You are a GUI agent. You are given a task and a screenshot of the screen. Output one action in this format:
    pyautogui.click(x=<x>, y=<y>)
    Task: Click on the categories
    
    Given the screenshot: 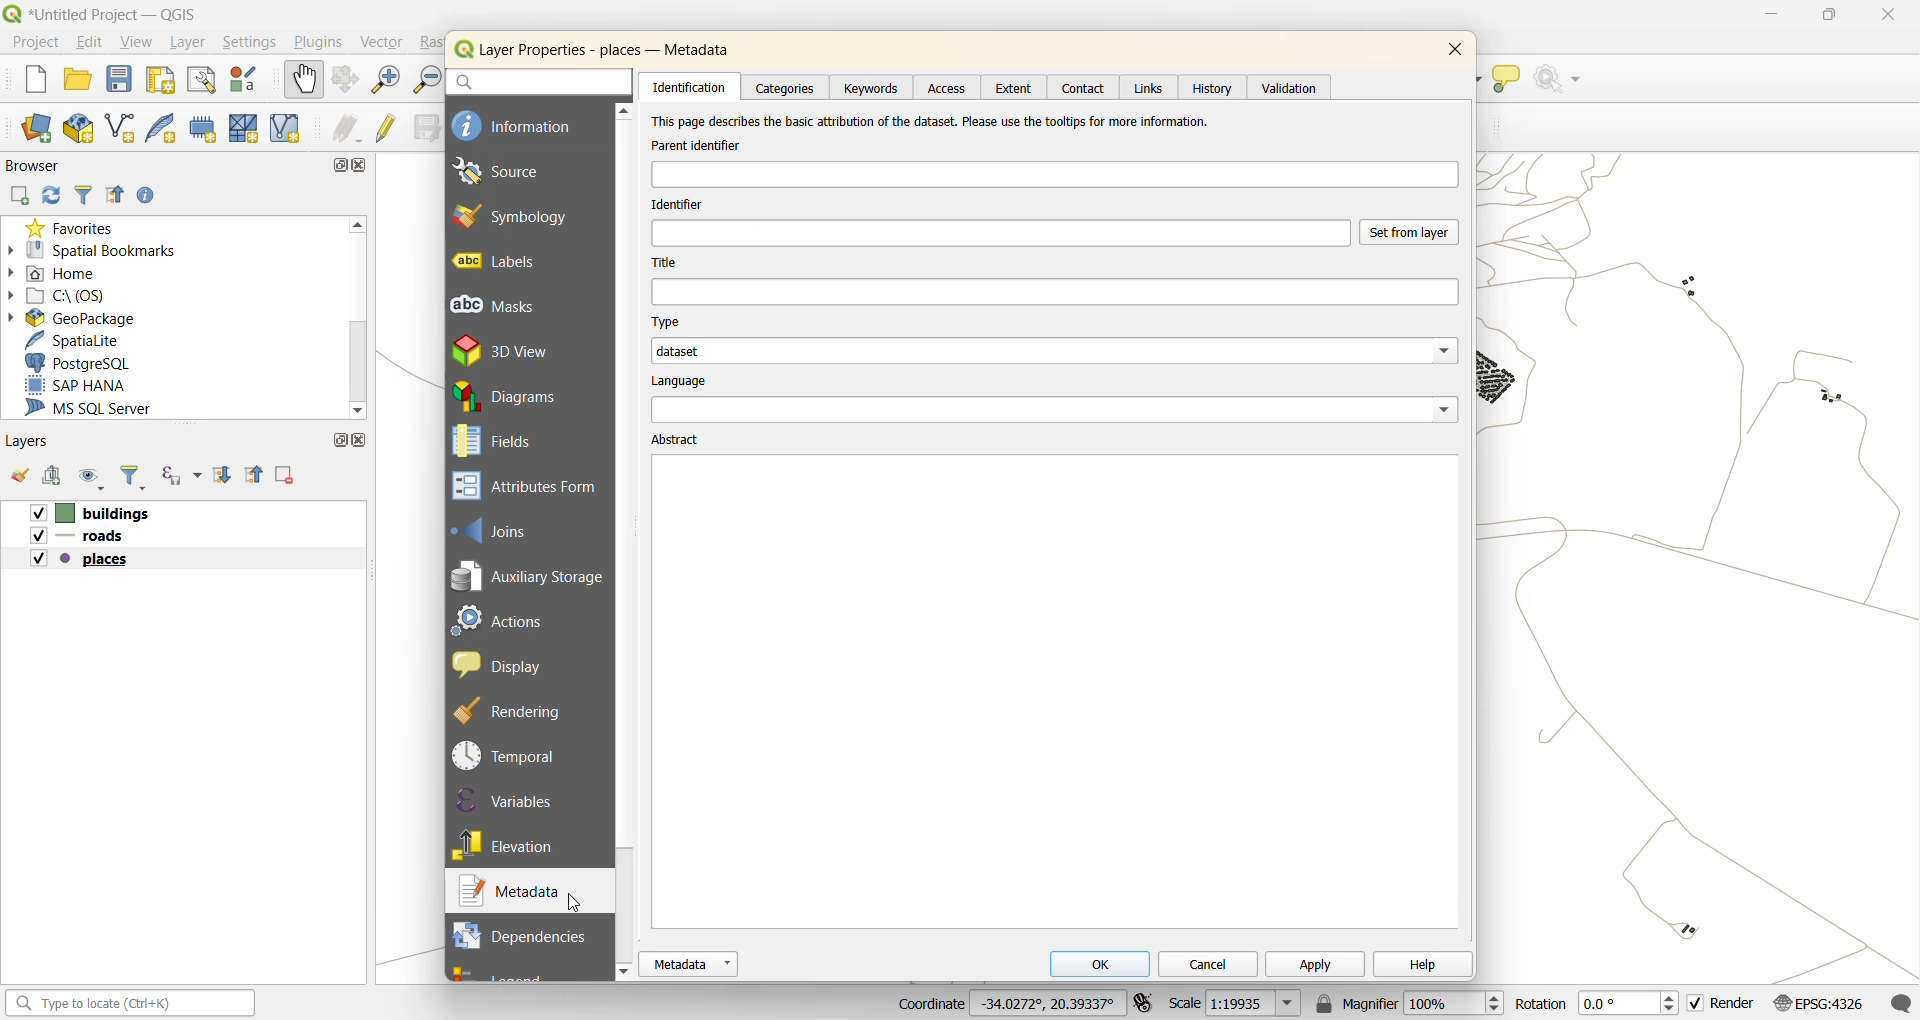 What is the action you would take?
    pyautogui.click(x=792, y=87)
    